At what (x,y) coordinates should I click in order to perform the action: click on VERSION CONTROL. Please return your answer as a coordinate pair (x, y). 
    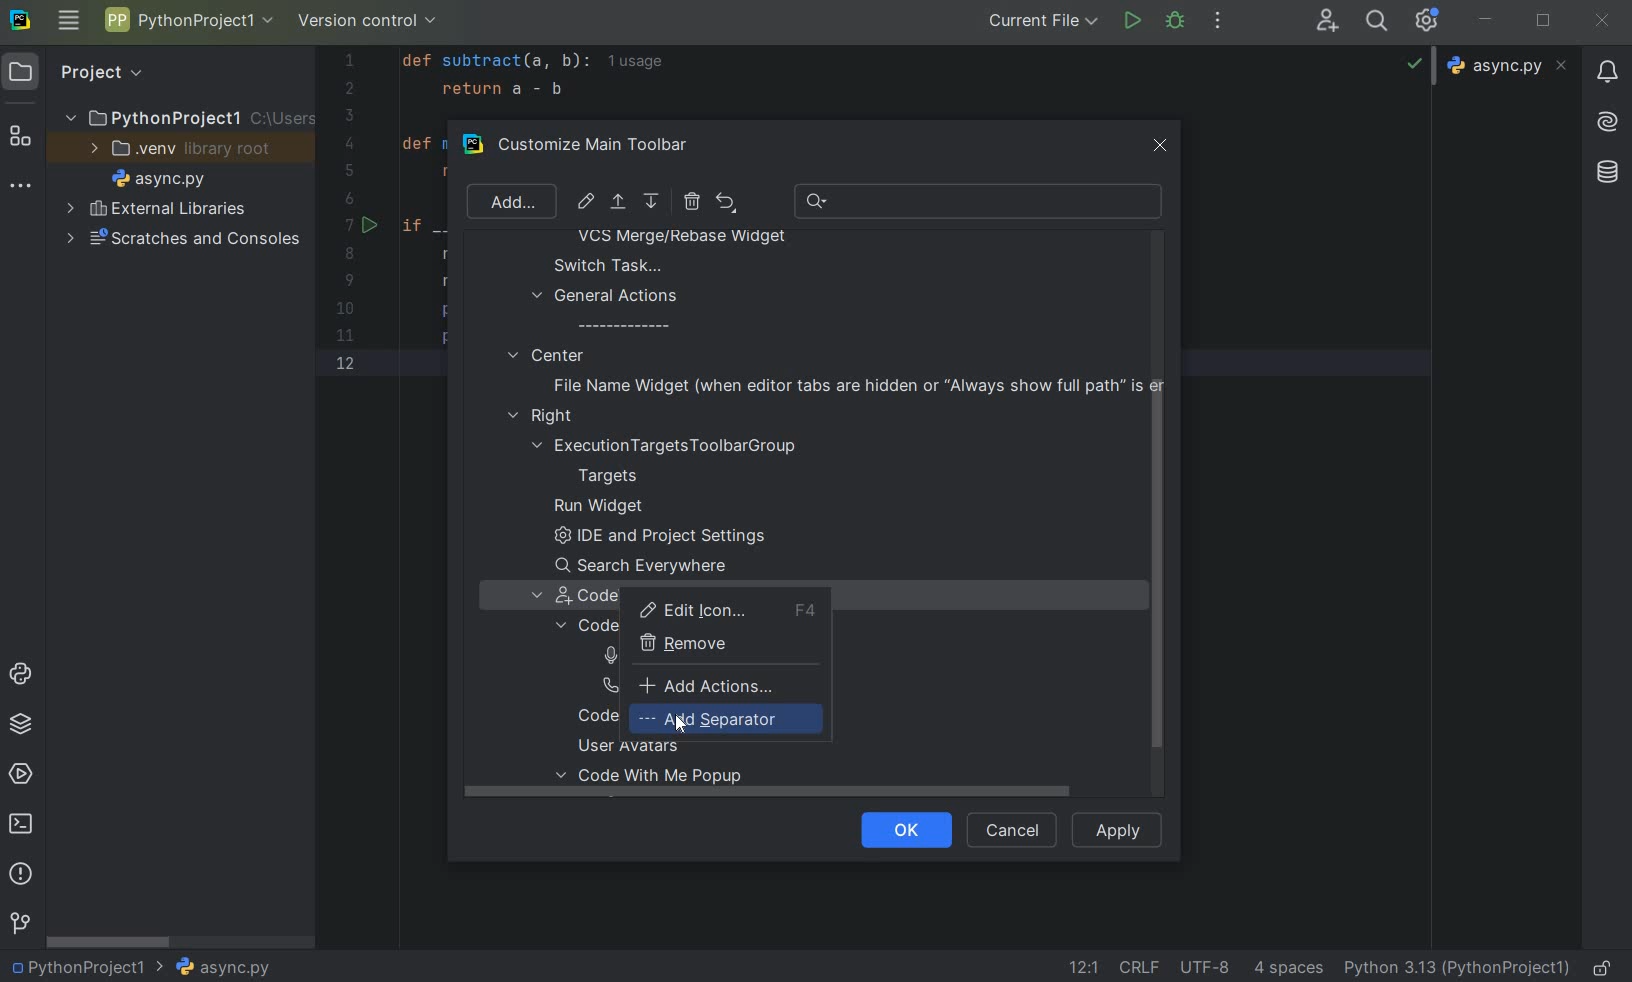
    Looking at the image, I should click on (19, 923).